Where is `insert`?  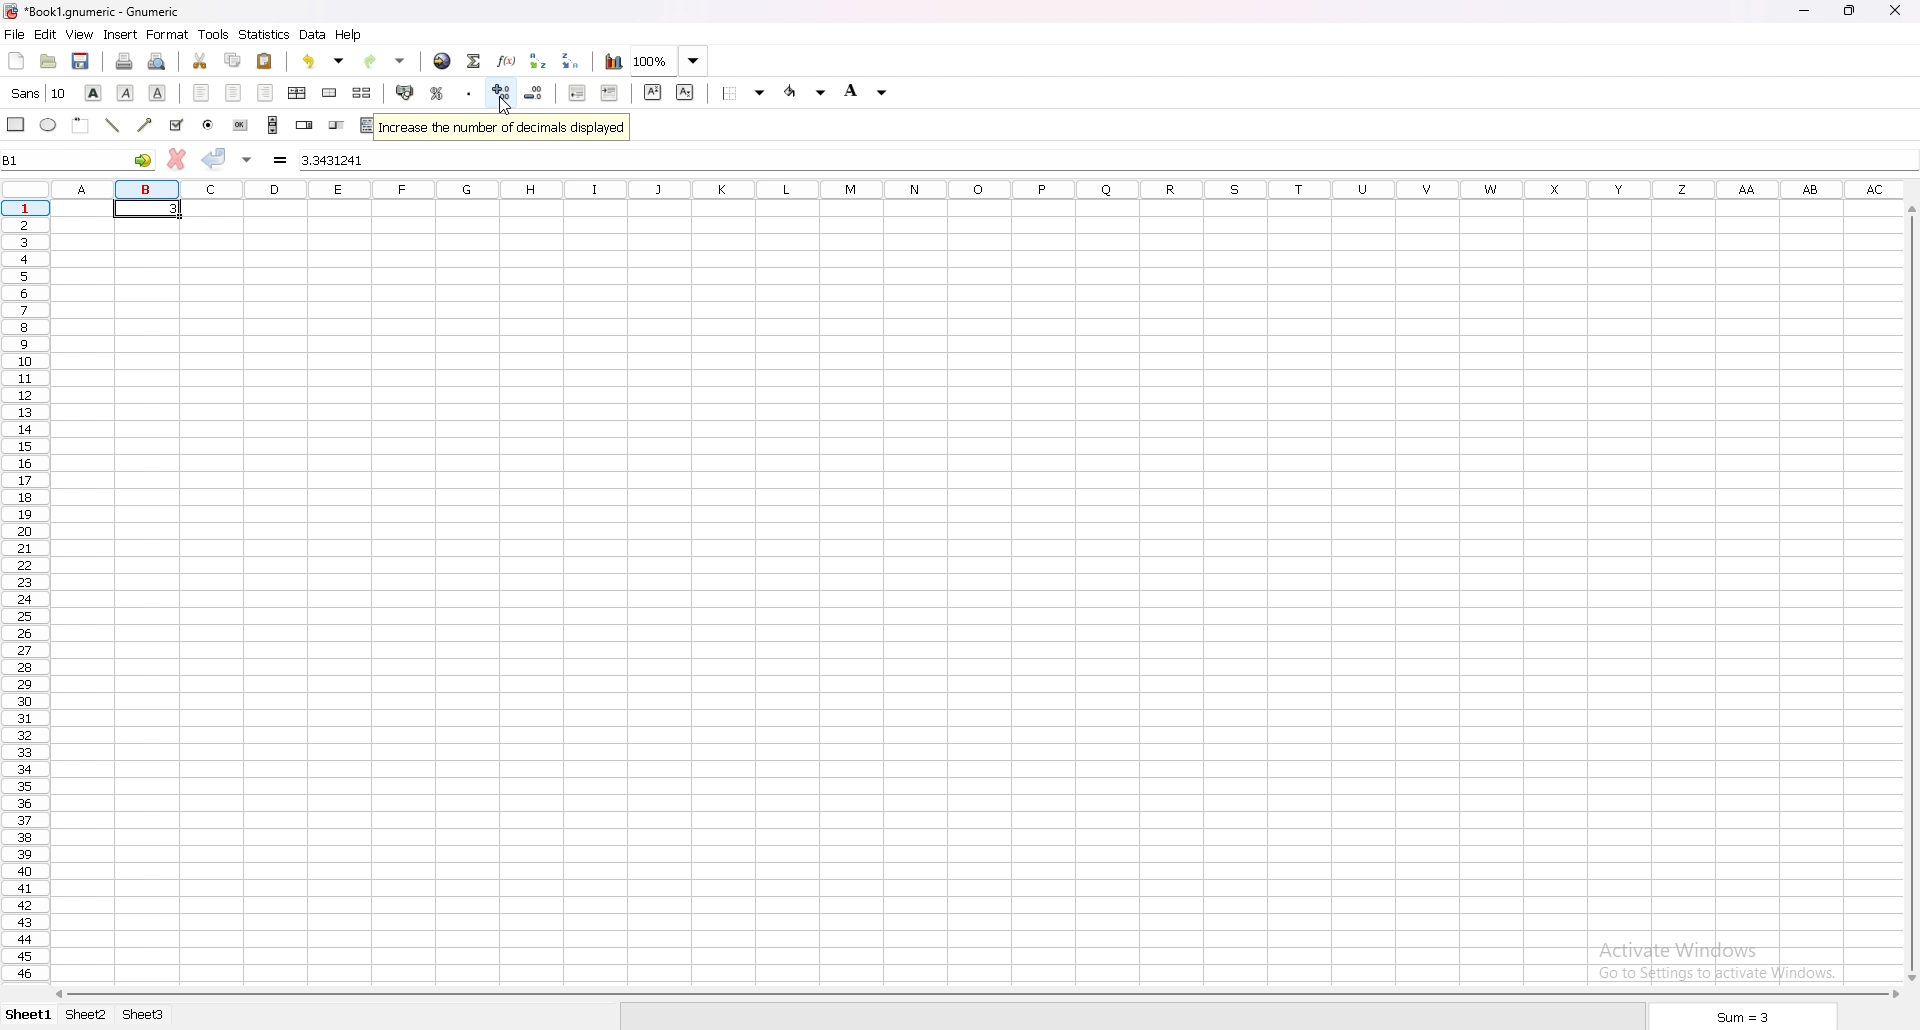 insert is located at coordinates (121, 35).